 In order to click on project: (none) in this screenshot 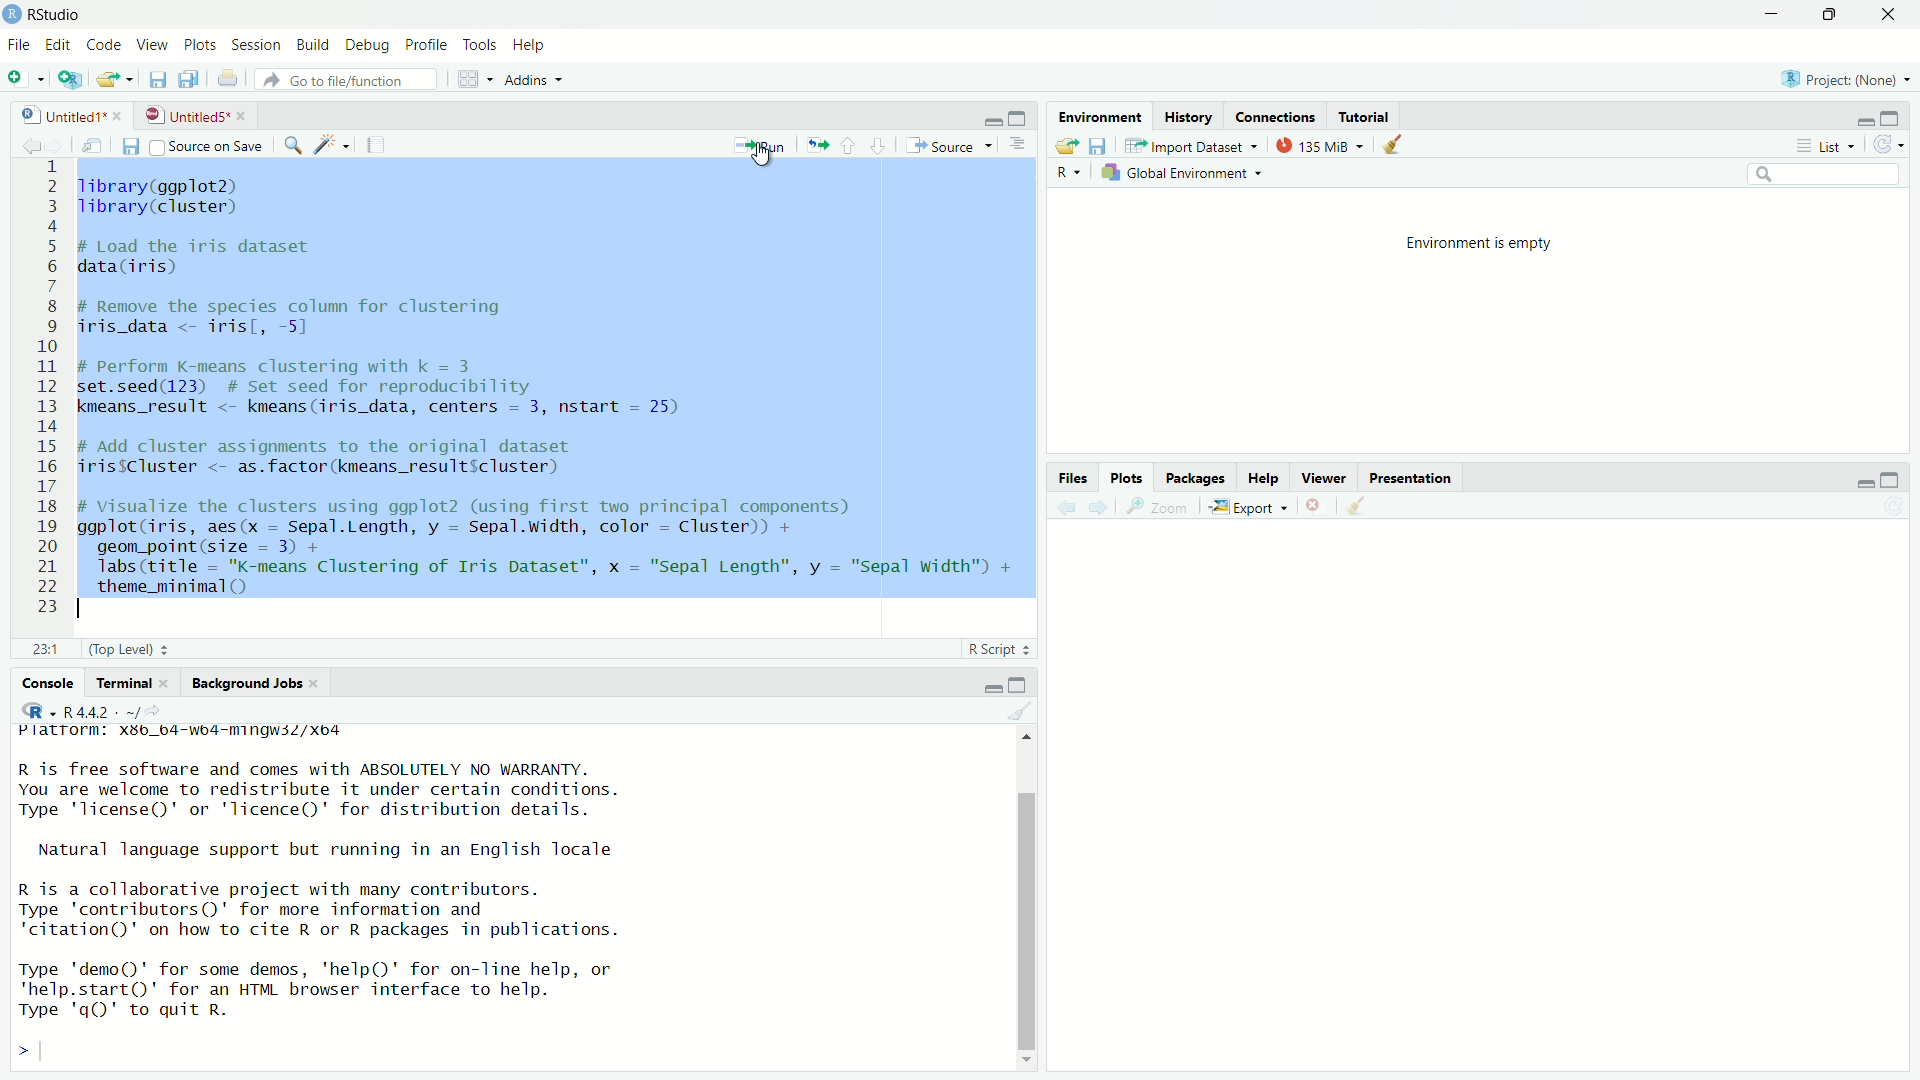, I will do `click(1842, 82)`.